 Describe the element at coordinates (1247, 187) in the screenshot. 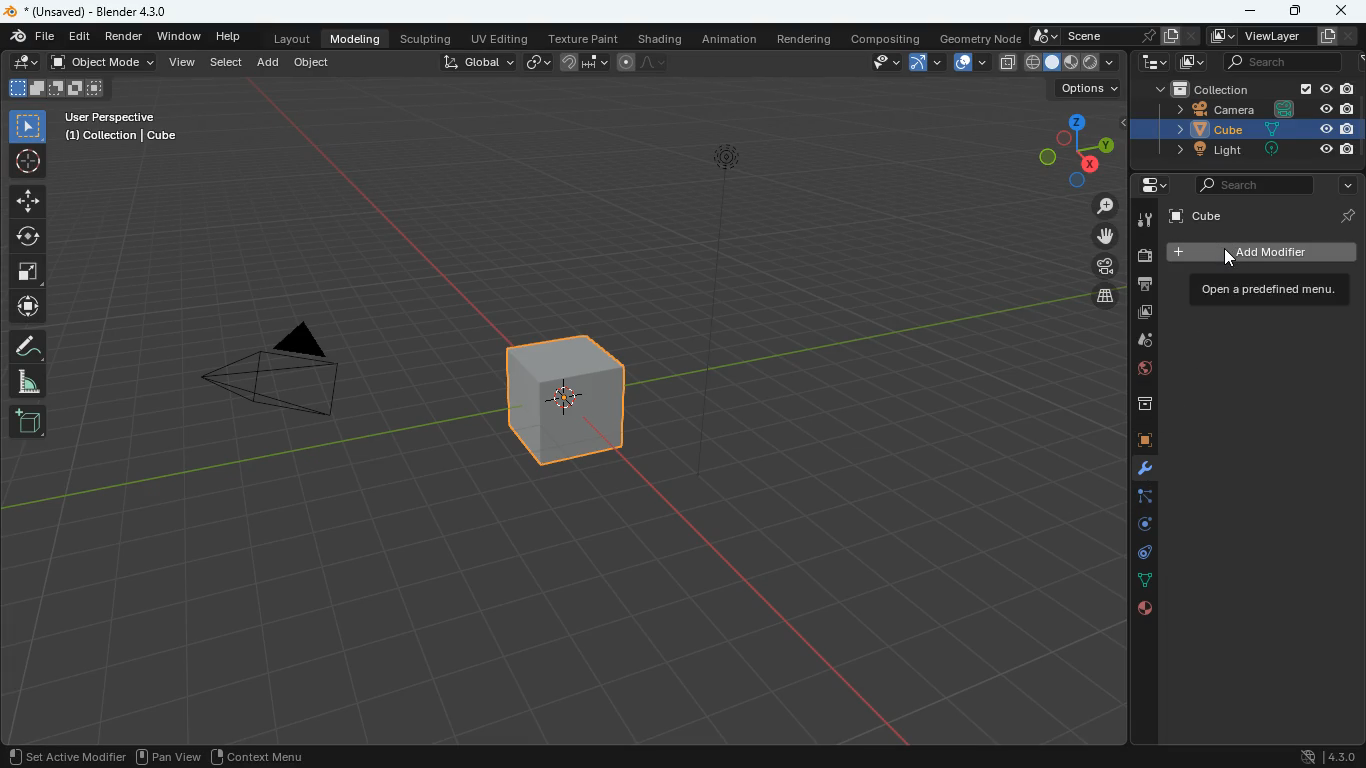

I see `search` at that location.